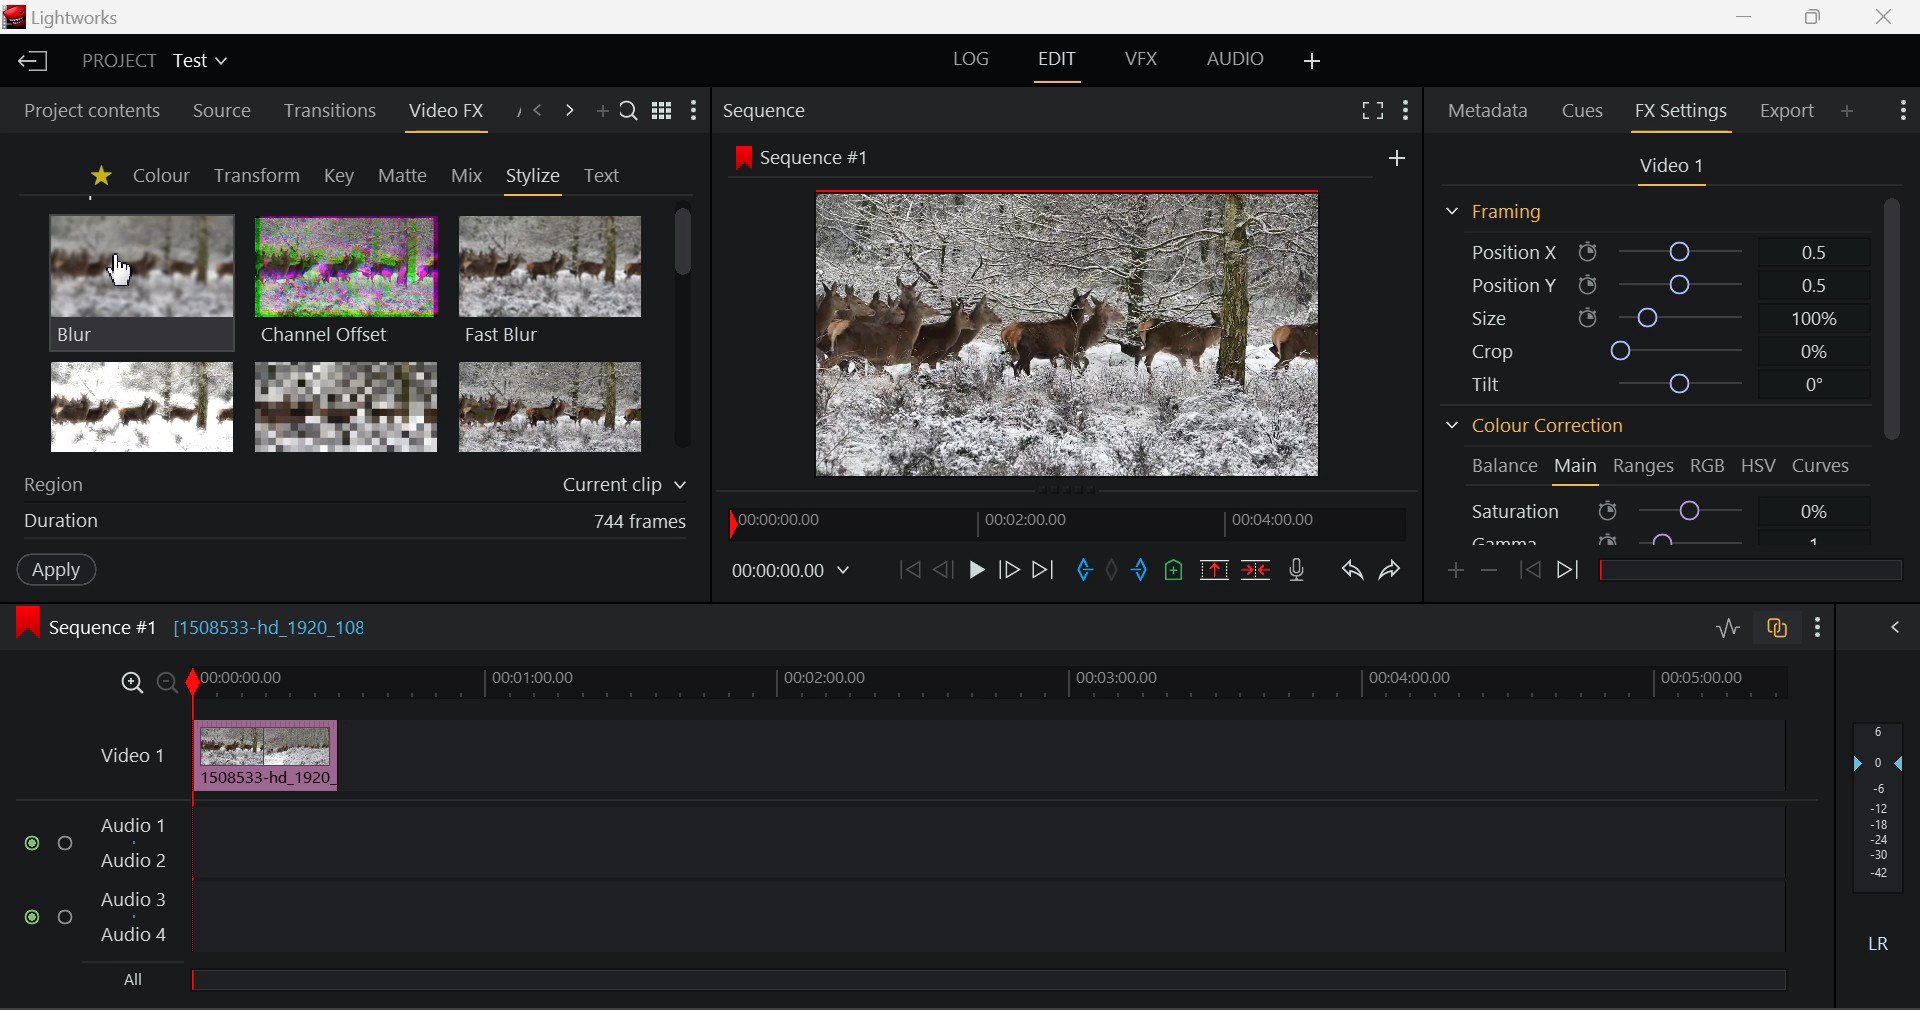 The width and height of the screenshot is (1920, 1010). Describe the element at coordinates (199, 625) in the screenshot. I see `Sequence #1 Edit Timeline` at that location.